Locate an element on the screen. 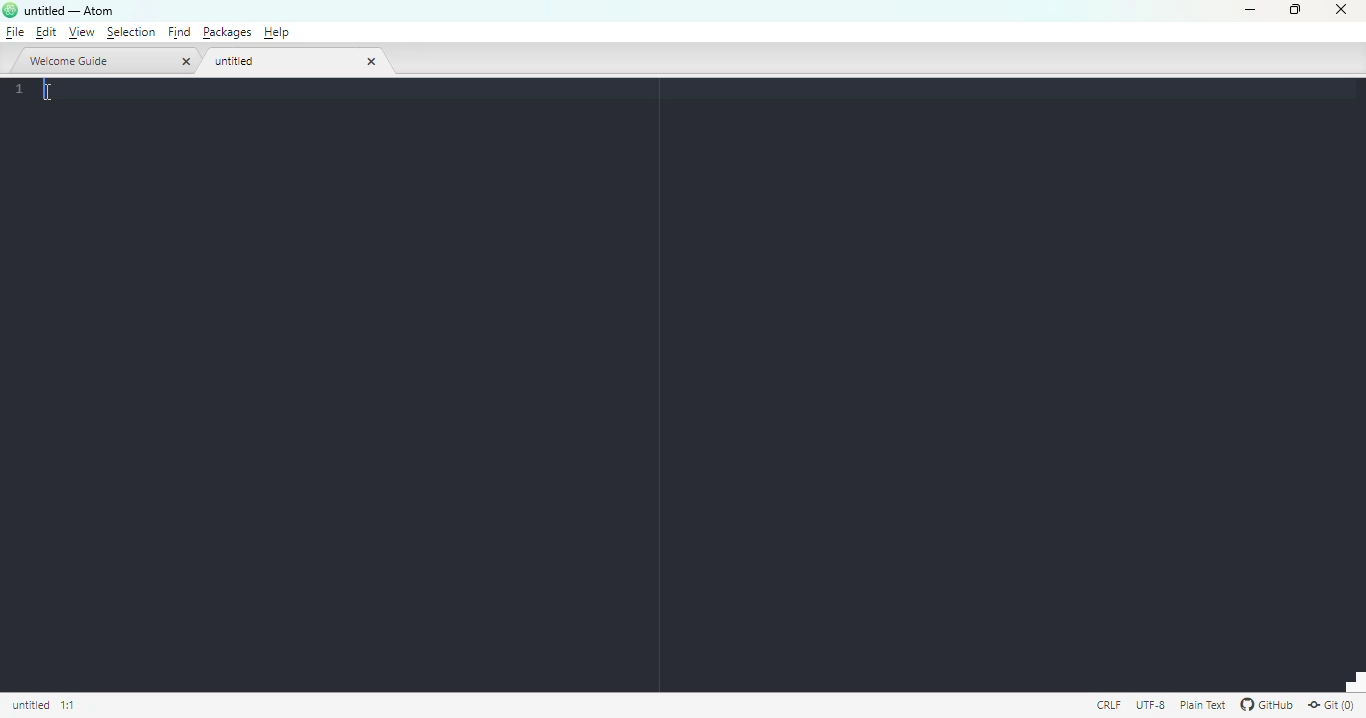 The height and width of the screenshot is (718, 1366). selection is located at coordinates (132, 32).